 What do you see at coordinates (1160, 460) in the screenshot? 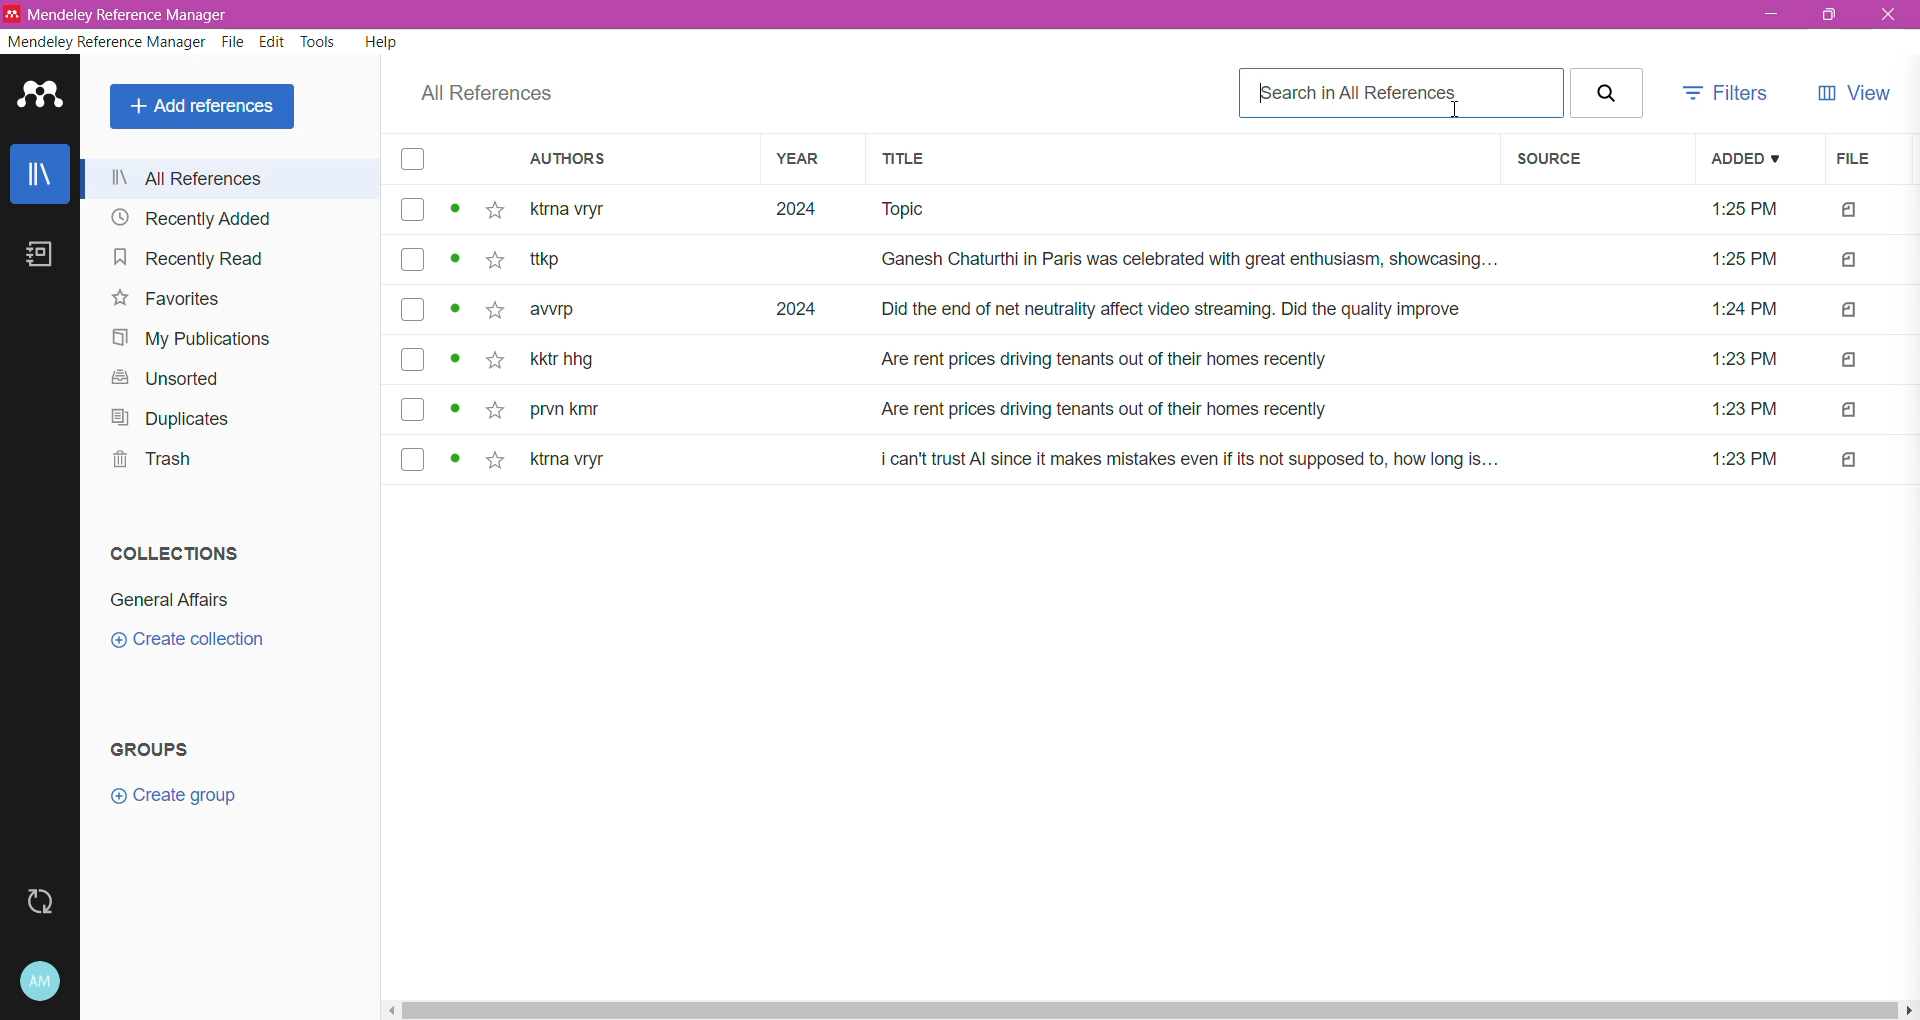
I see `ktrna vryr i can't trust Al since it makes mistakes even if its not supposed to, how long is... 1:23 PM` at bounding box center [1160, 460].